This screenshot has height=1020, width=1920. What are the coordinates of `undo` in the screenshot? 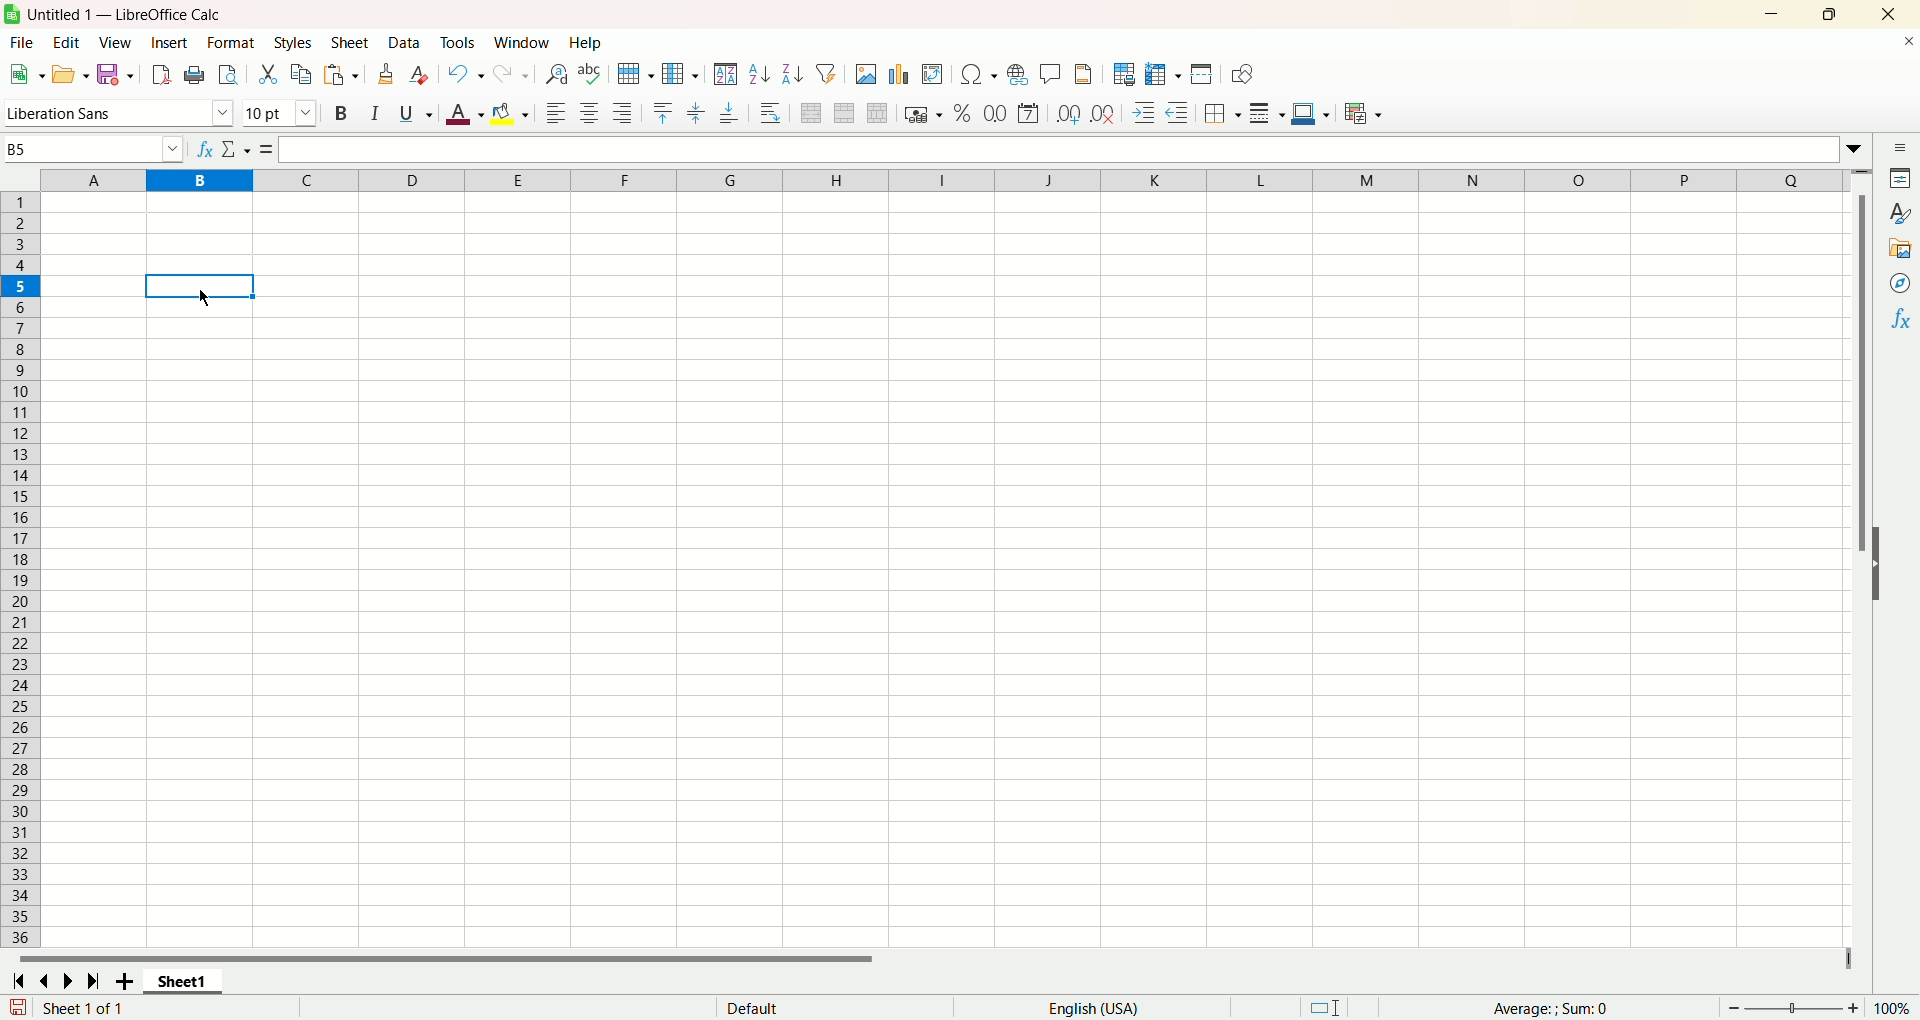 It's located at (463, 74).